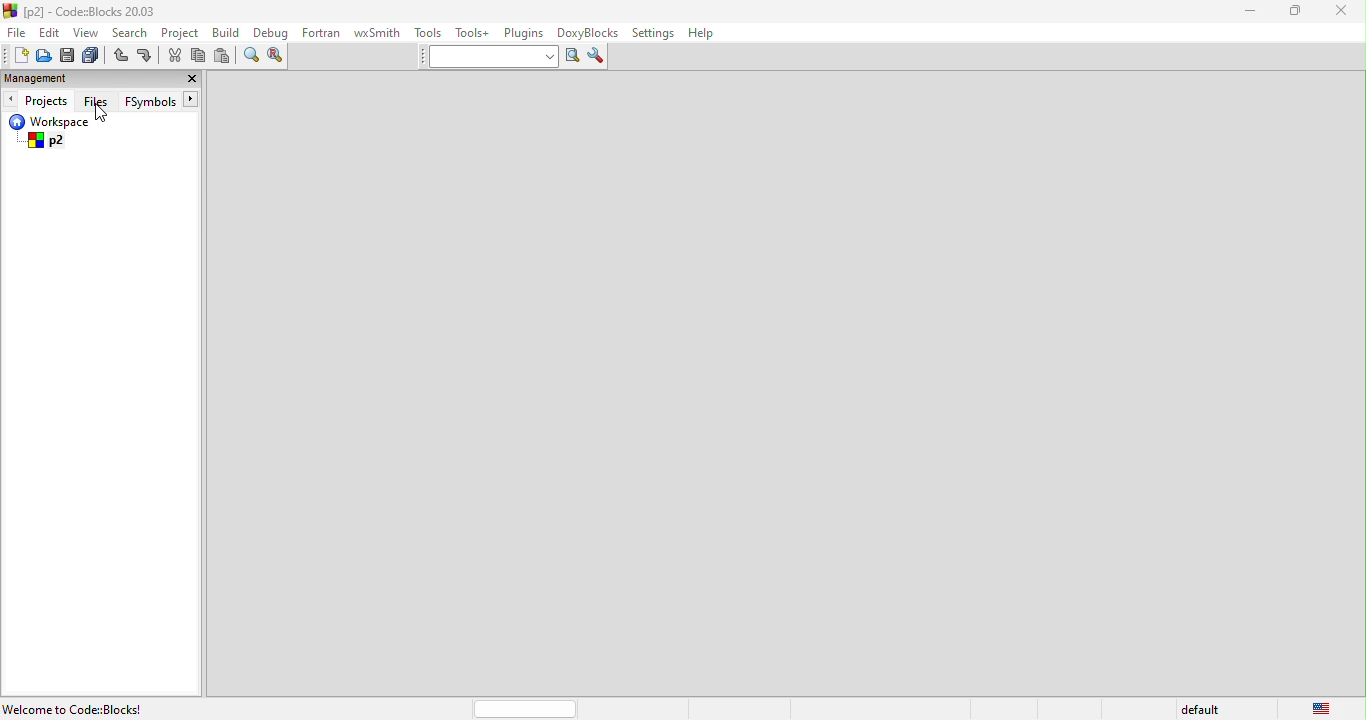  I want to click on save, so click(69, 56).